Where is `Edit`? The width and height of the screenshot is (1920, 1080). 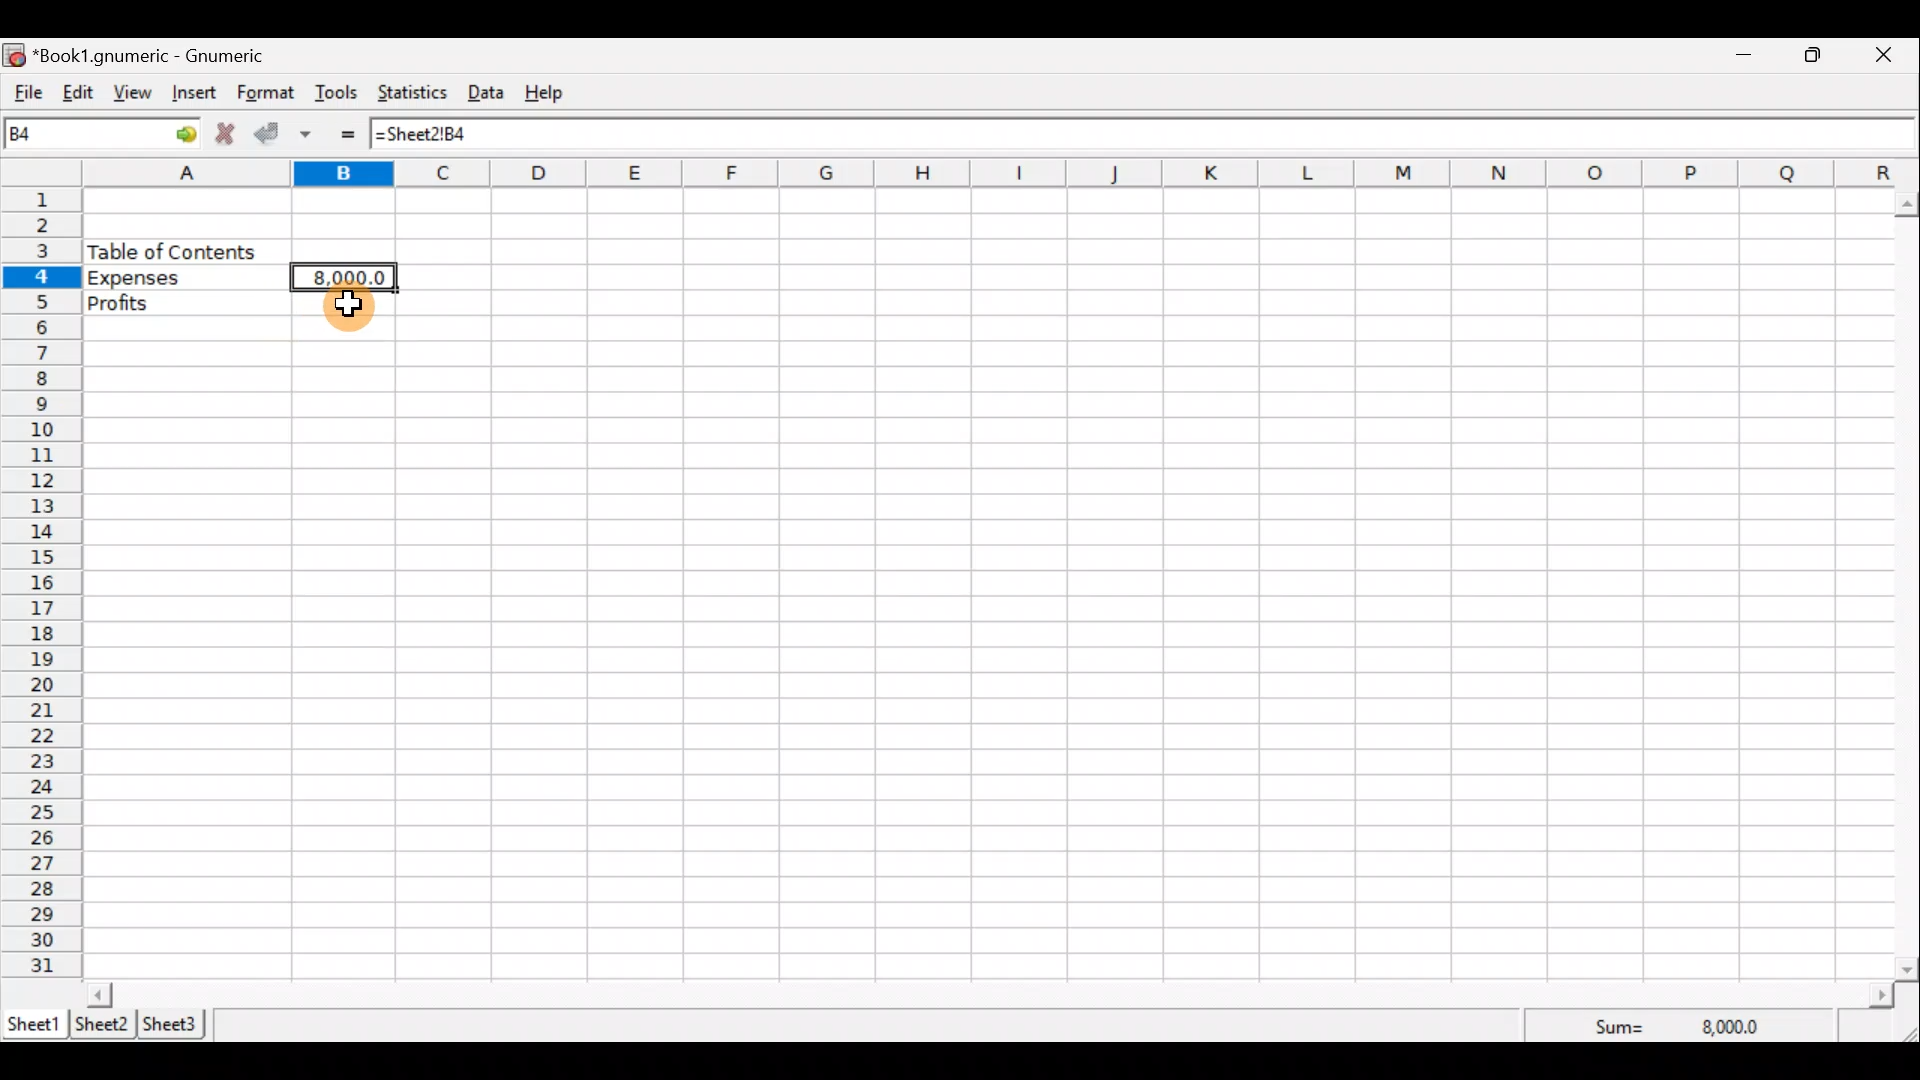
Edit is located at coordinates (78, 94).